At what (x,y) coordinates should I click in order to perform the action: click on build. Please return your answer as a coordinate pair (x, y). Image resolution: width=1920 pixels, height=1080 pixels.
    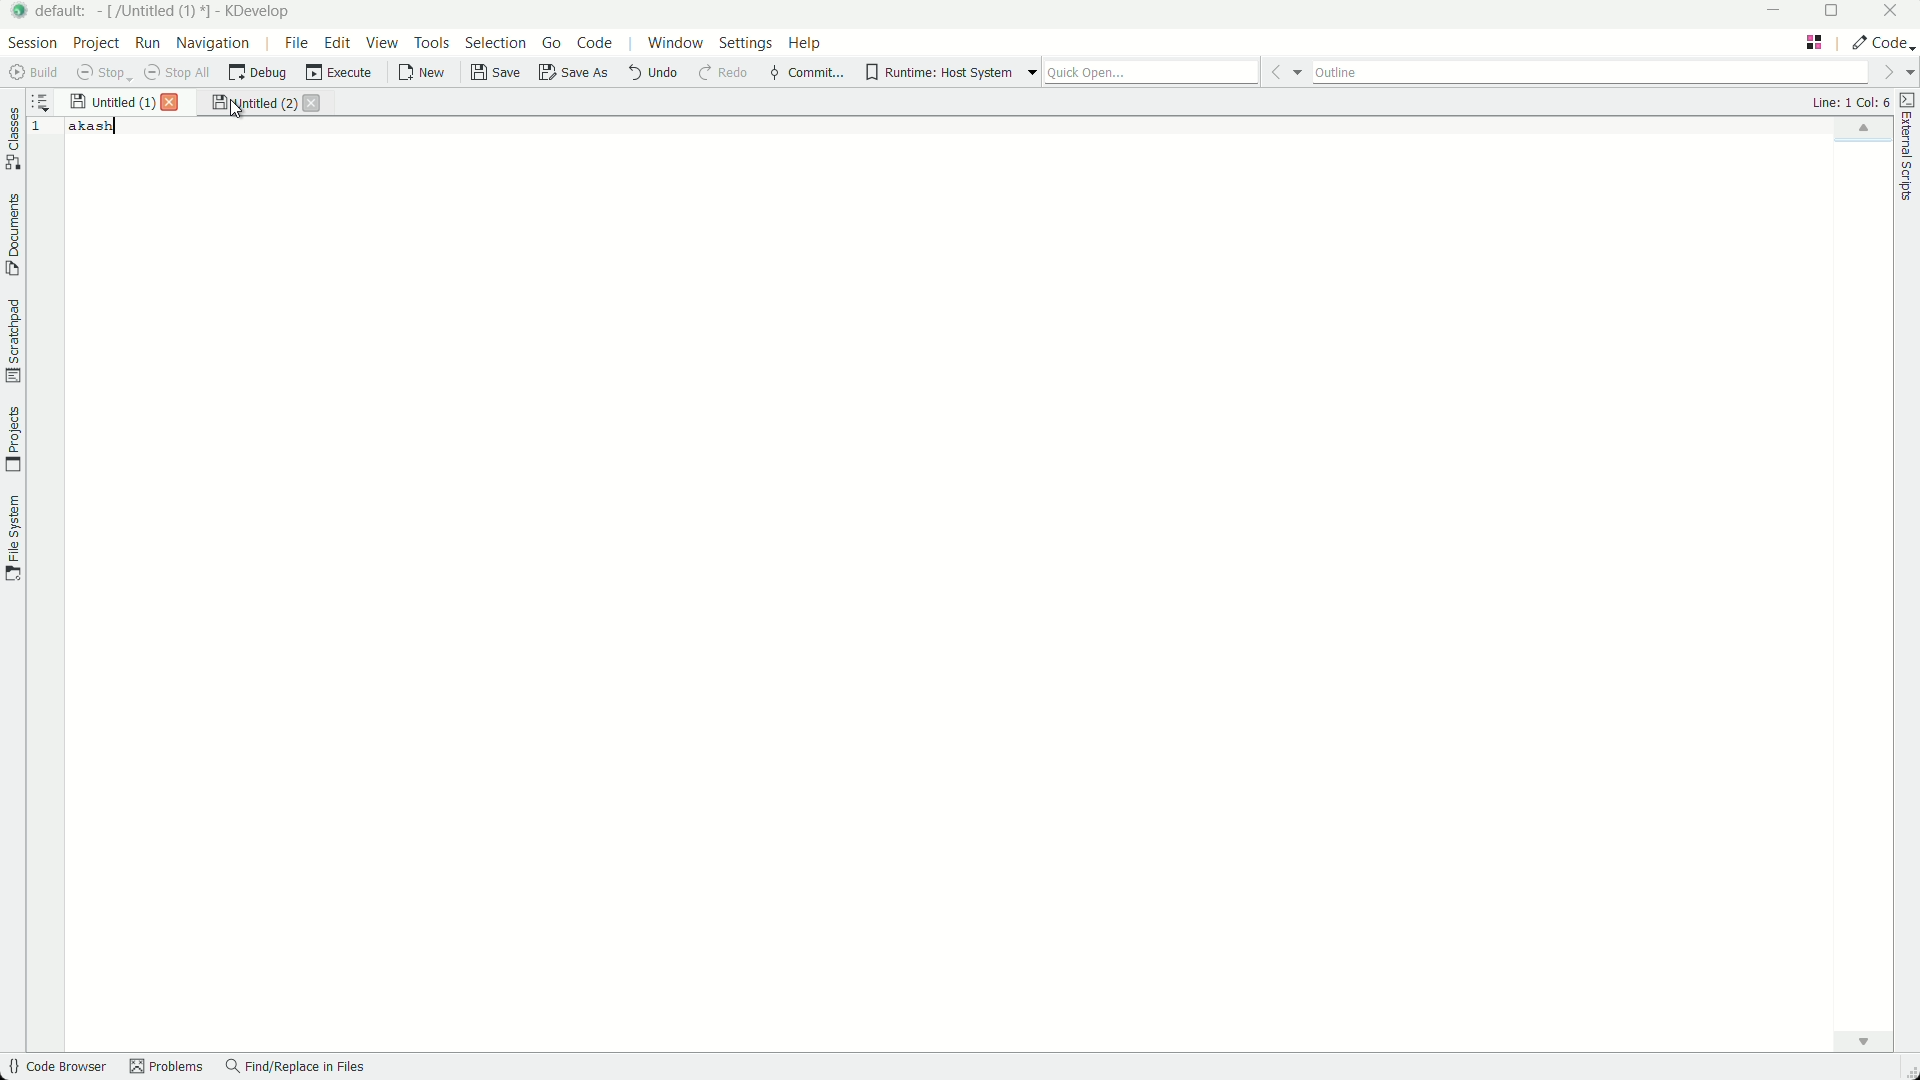
    Looking at the image, I should click on (33, 75).